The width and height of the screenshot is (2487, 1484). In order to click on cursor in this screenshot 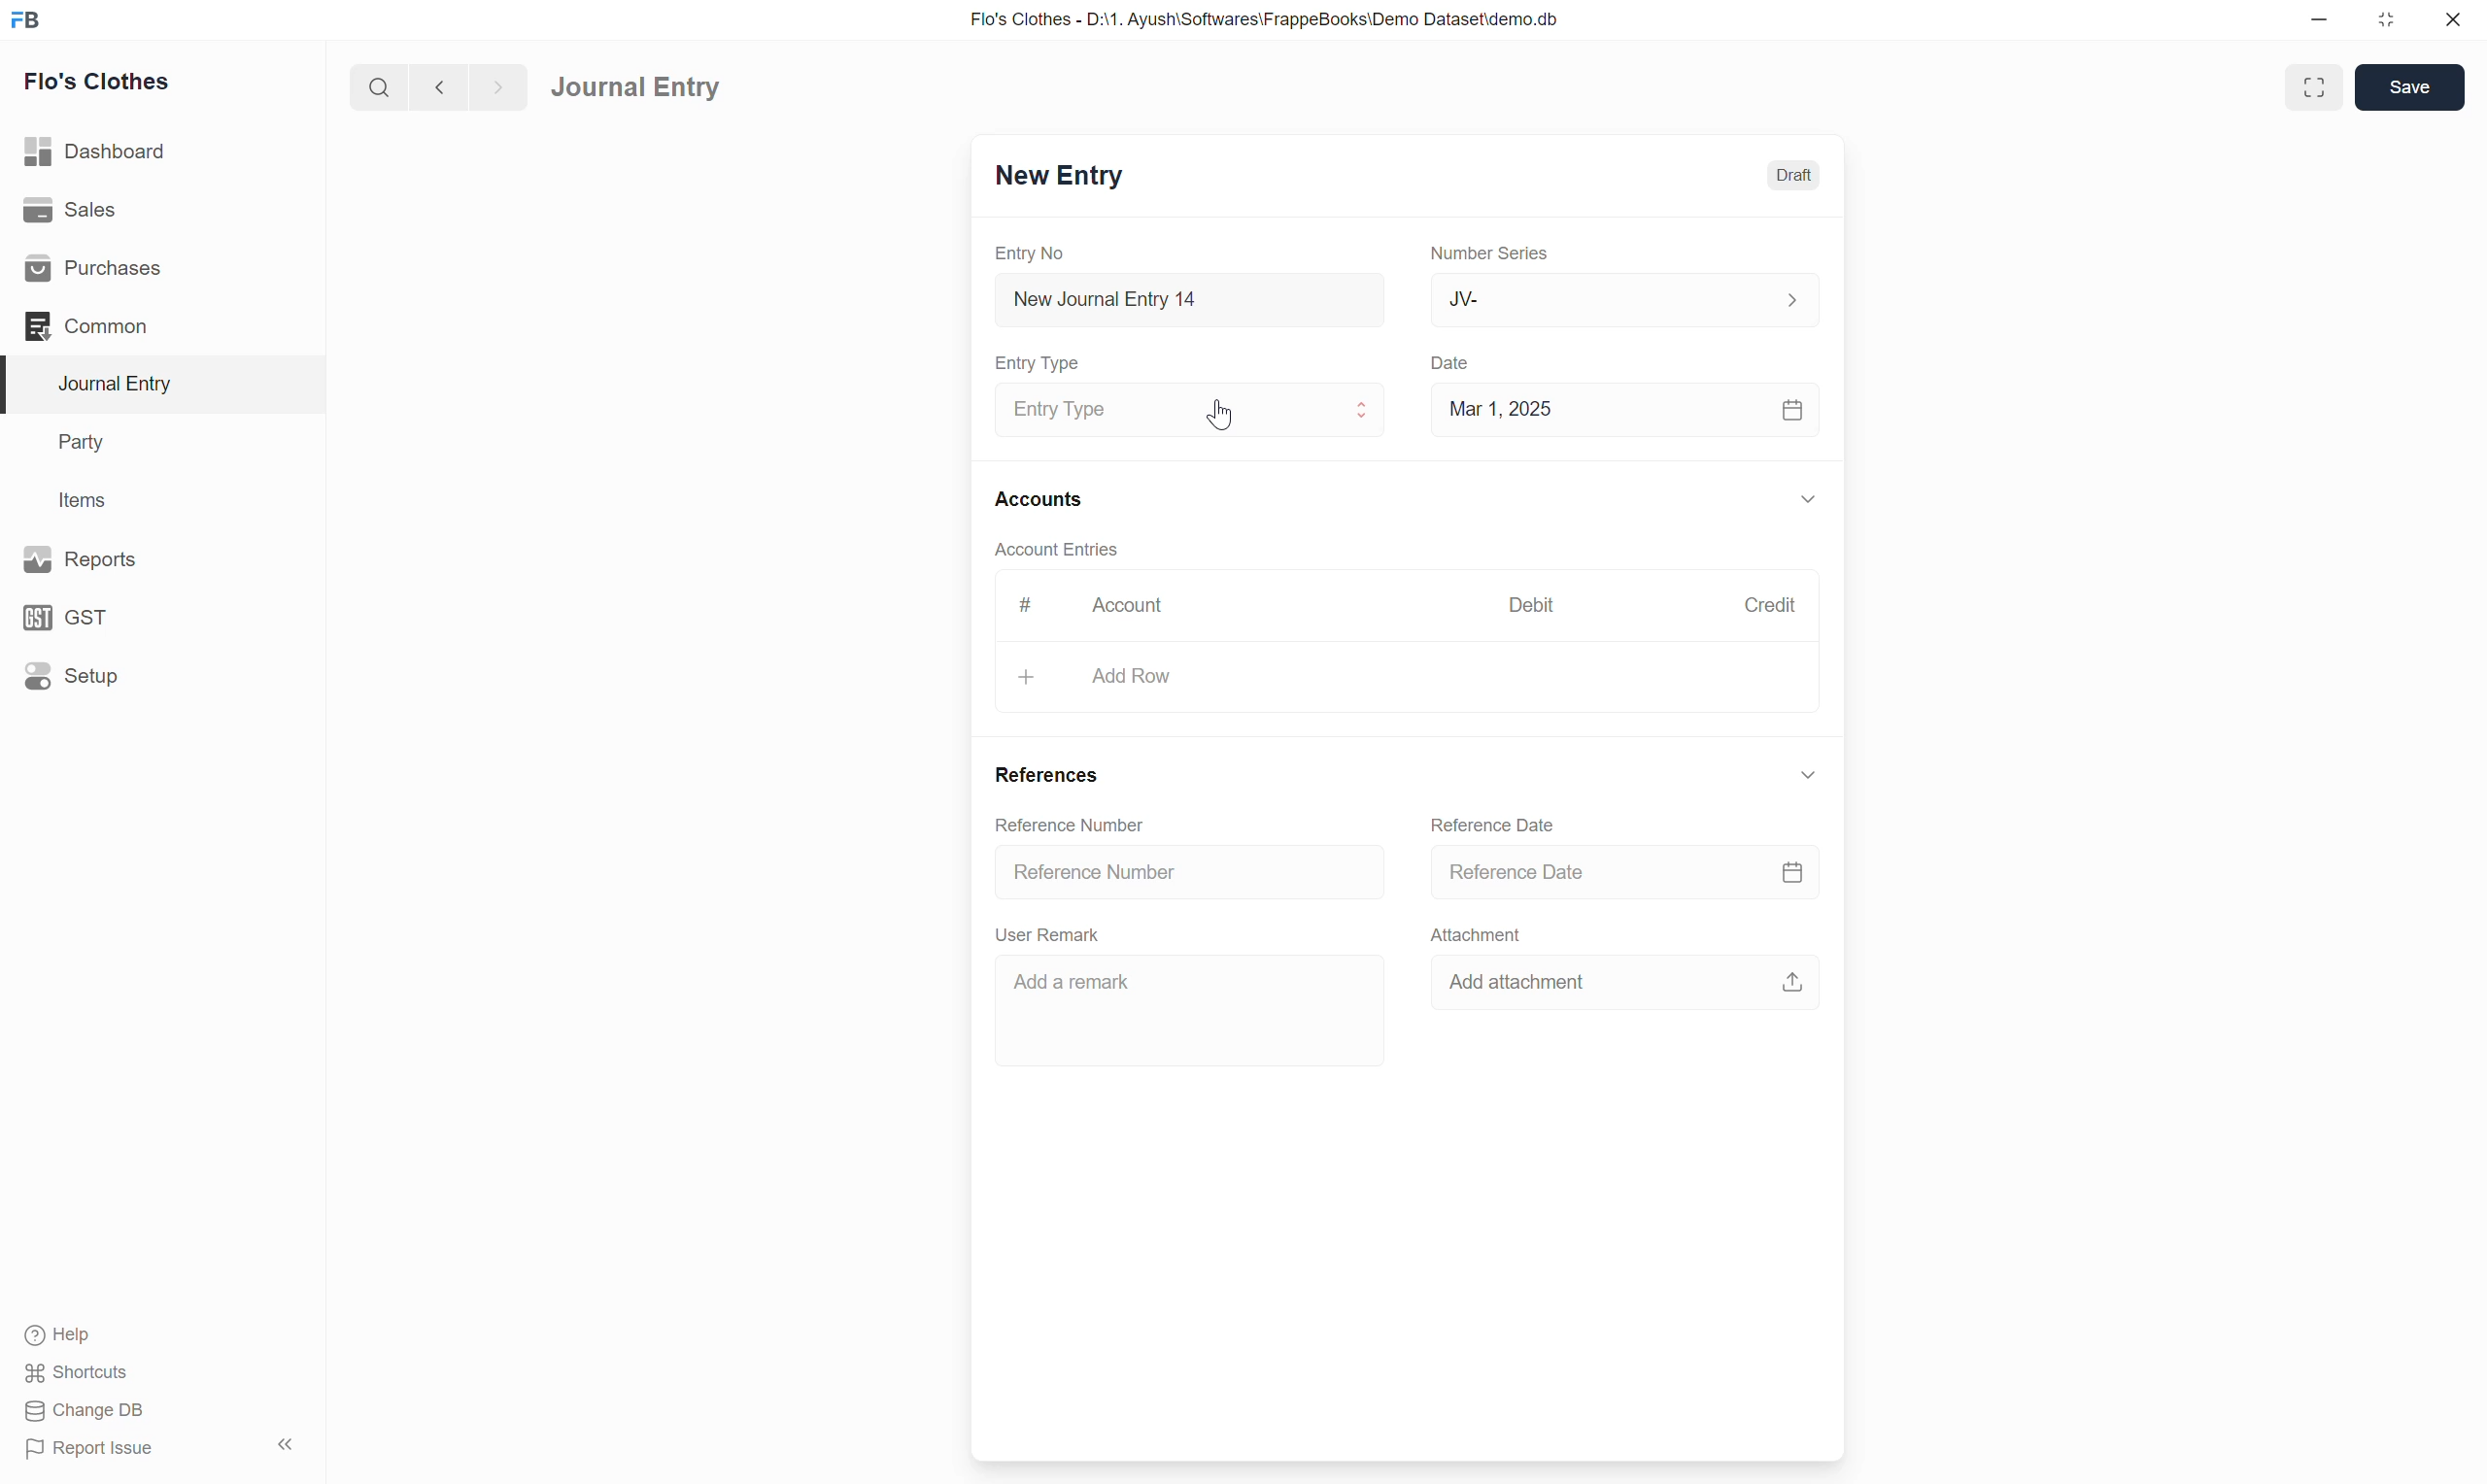, I will do `click(1223, 416)`.